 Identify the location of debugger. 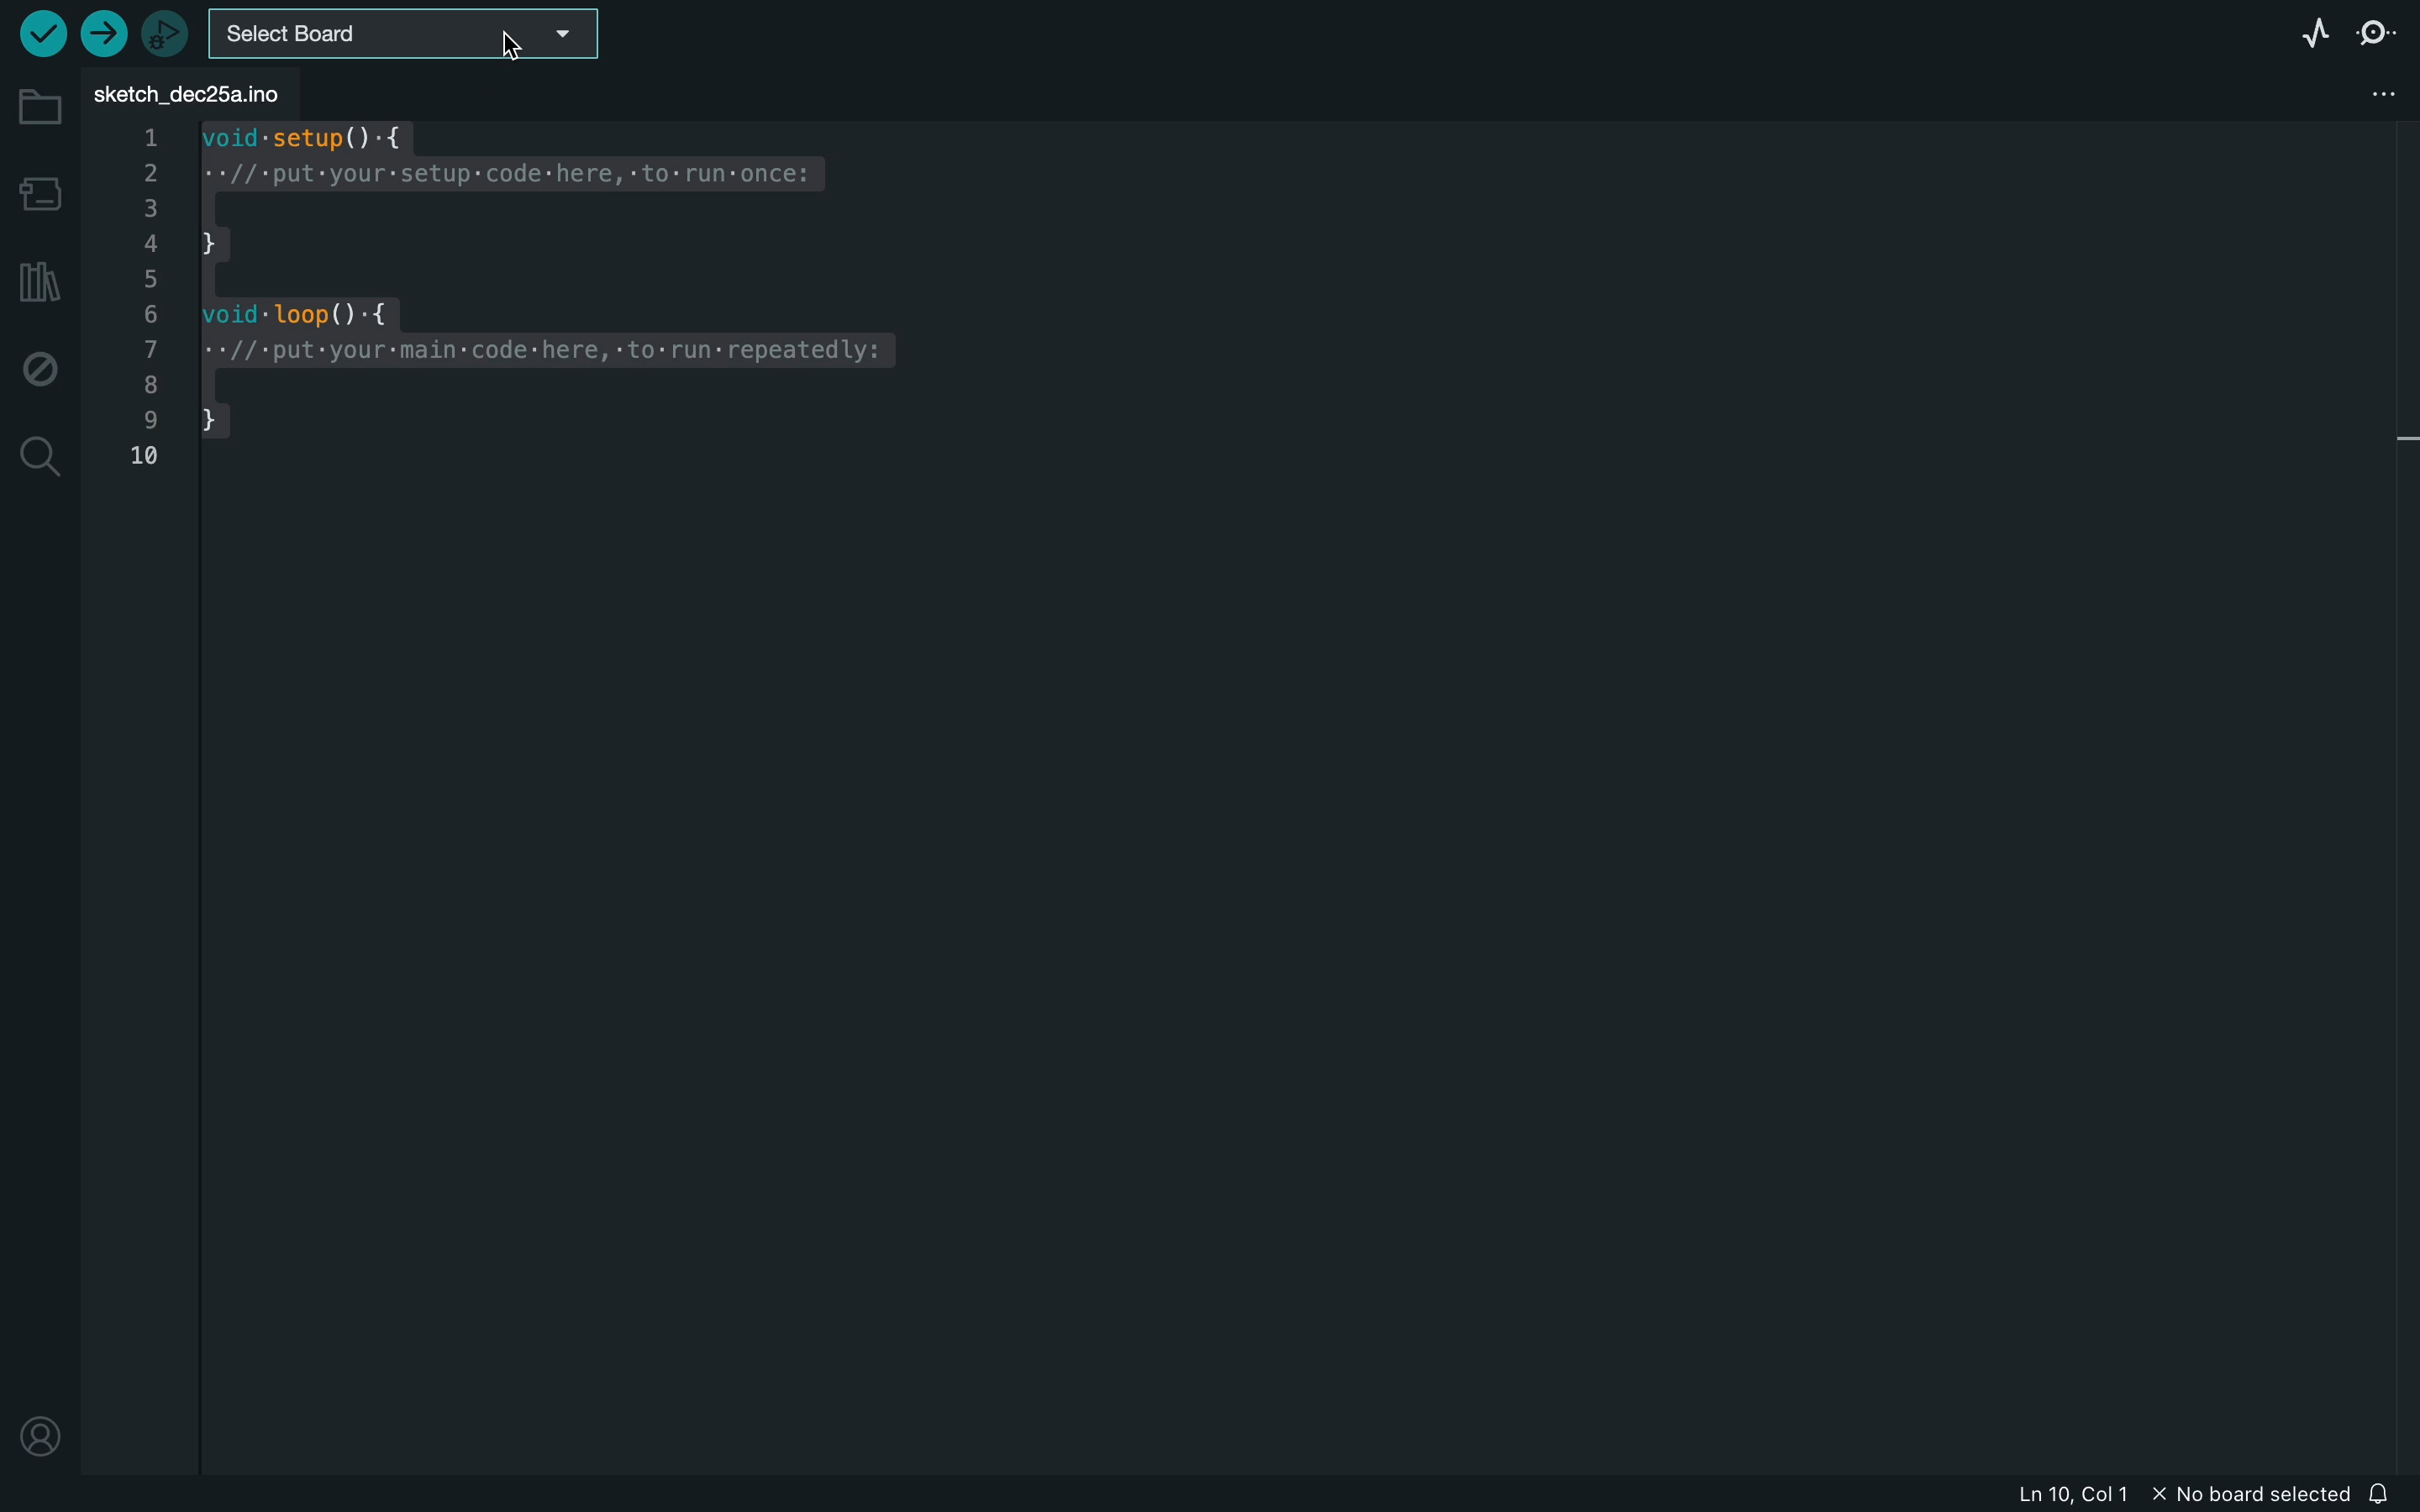
(165, 33).